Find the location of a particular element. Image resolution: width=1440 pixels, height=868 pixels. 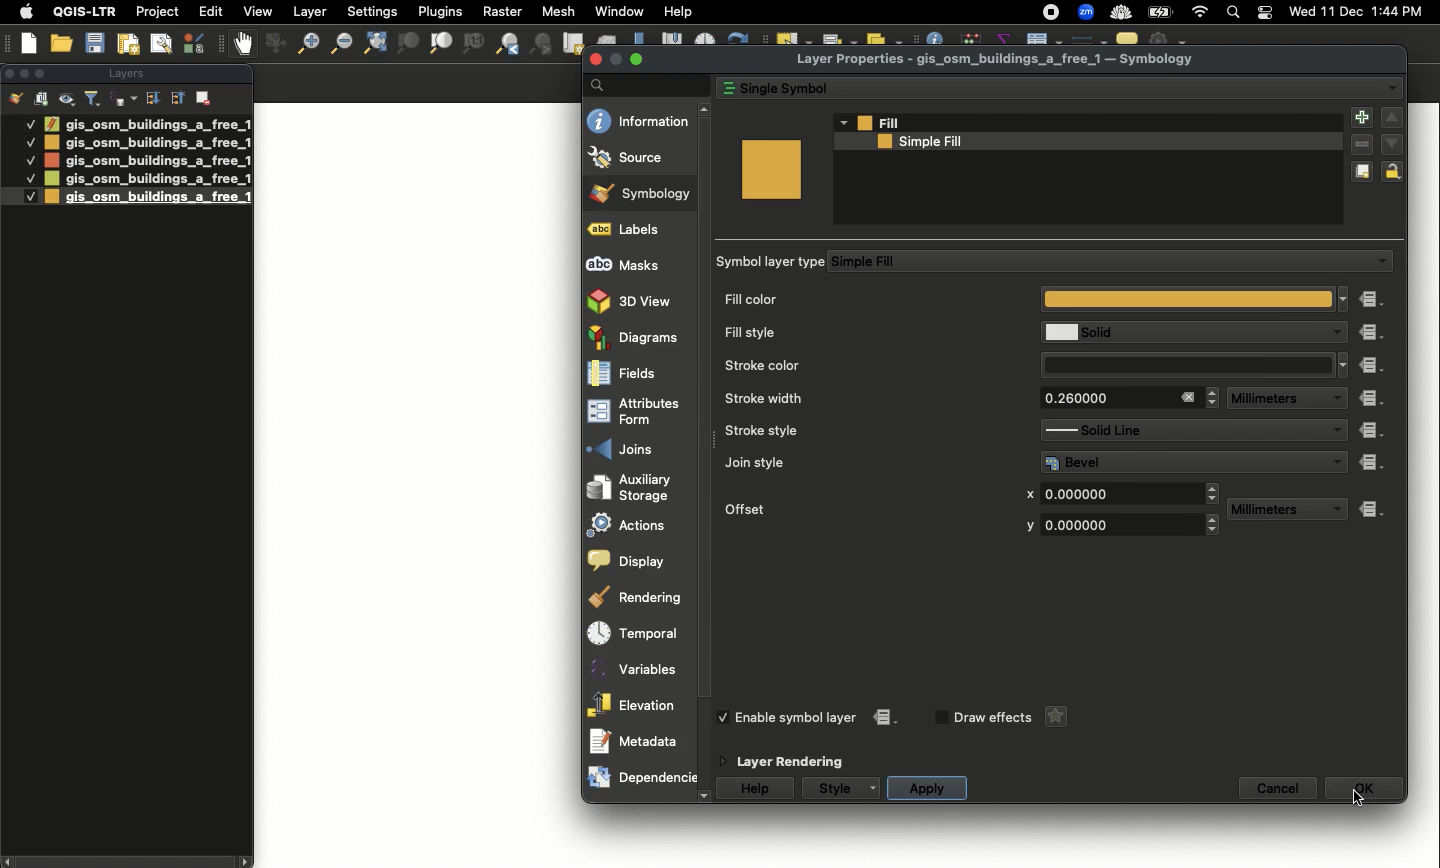

nchecked is located at coordinates (939, 718).